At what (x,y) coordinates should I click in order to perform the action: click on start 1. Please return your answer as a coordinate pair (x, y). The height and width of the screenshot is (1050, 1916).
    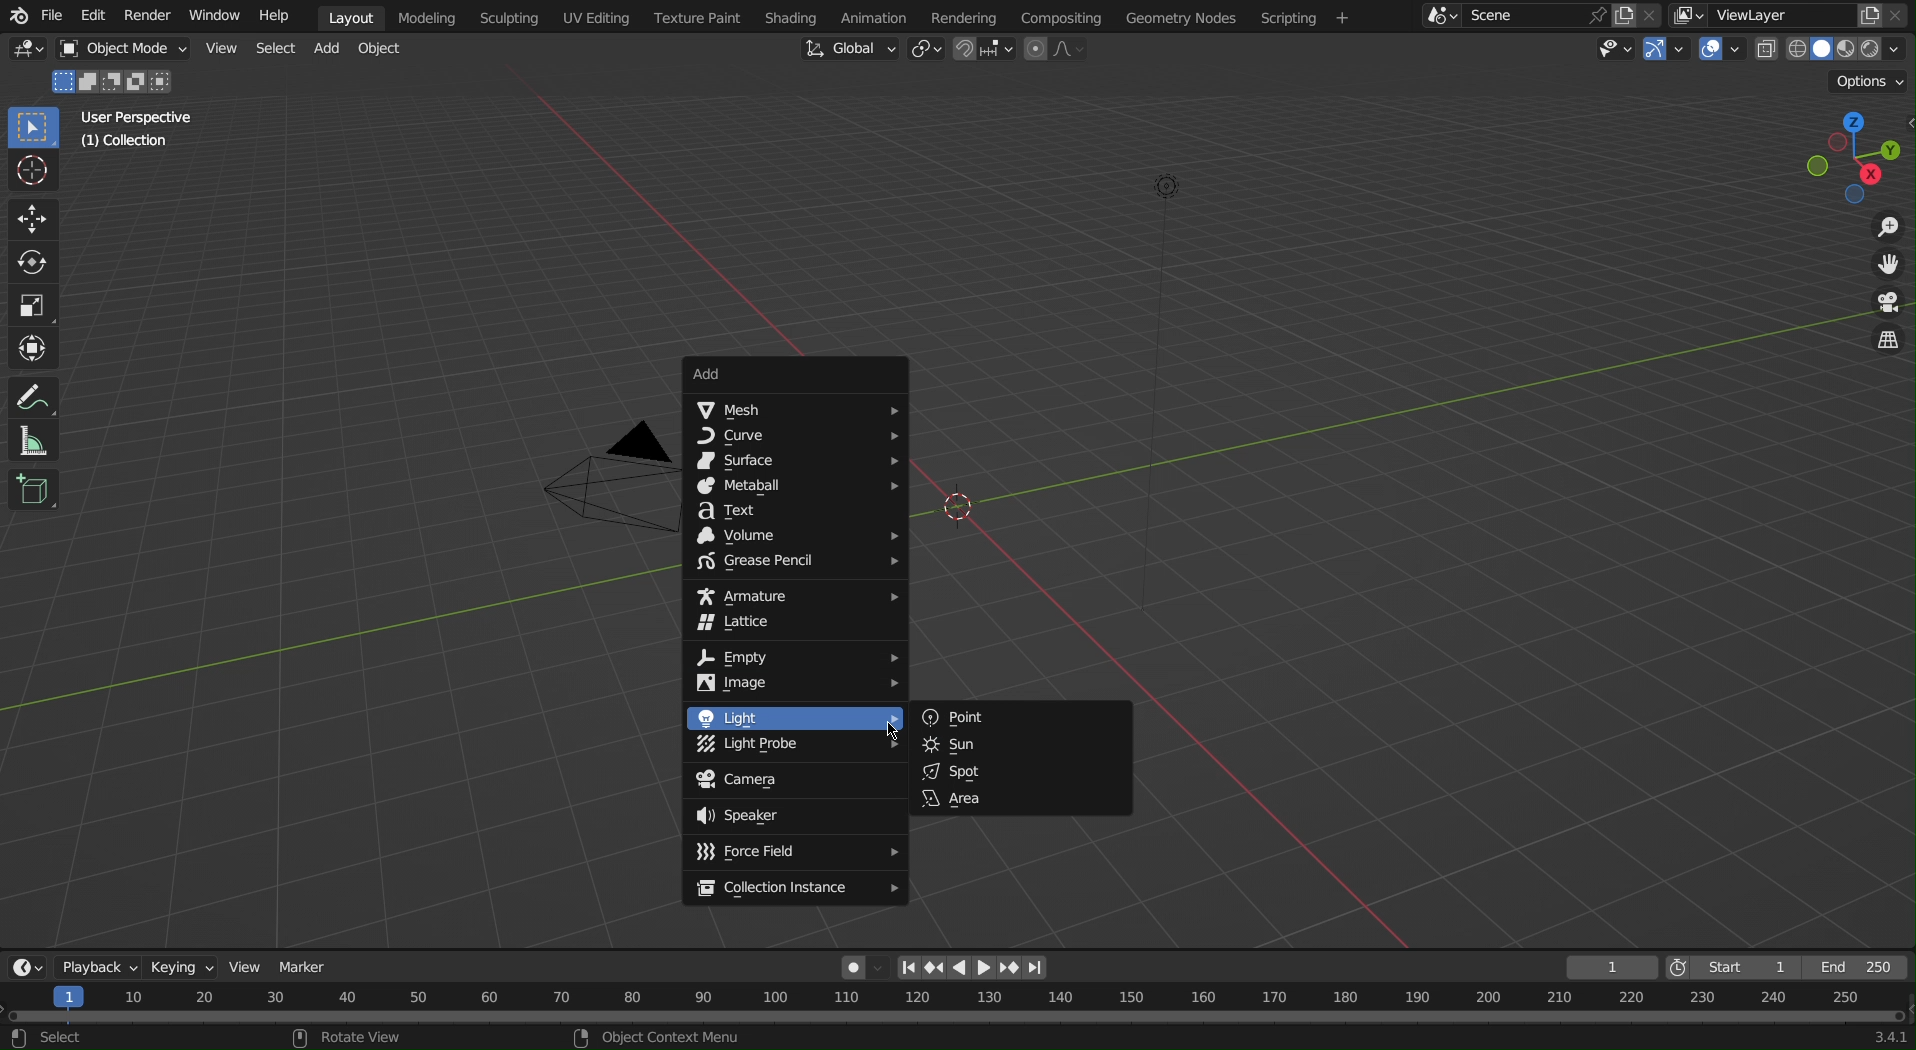
    Looking at the image, I should click on (1742, 966).